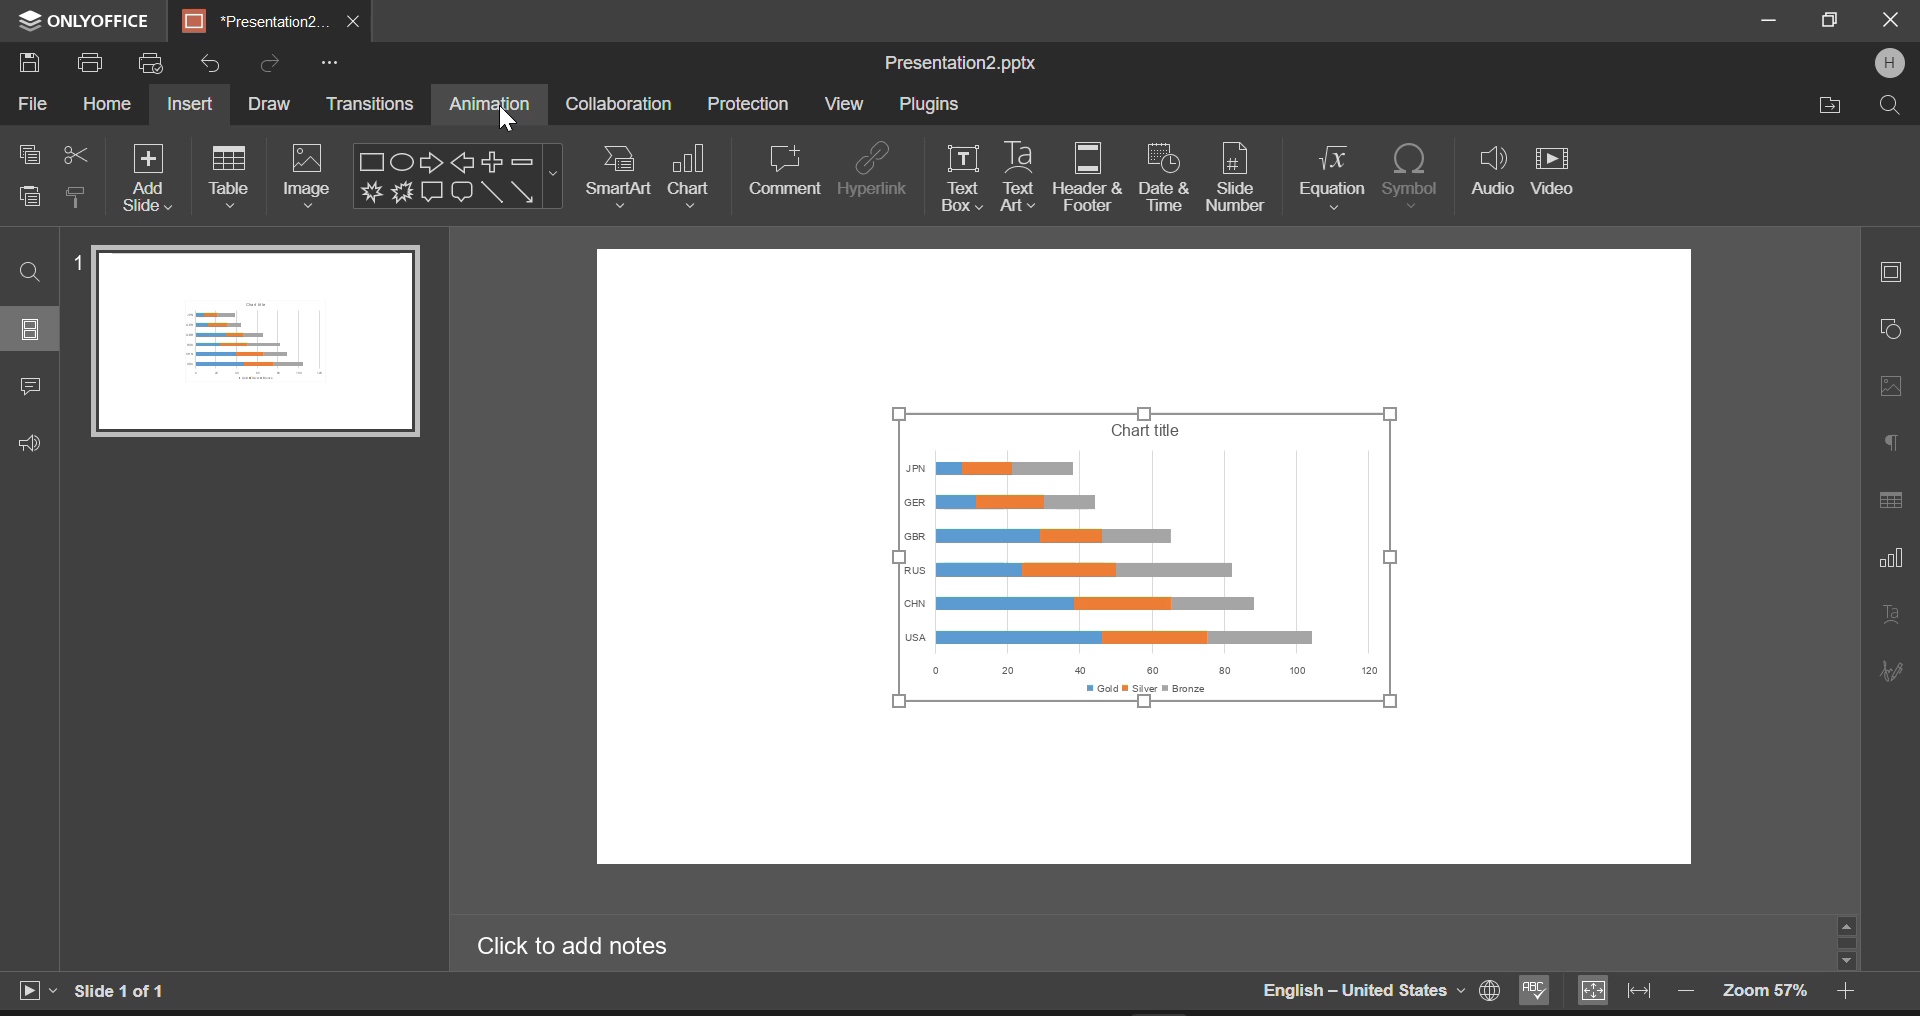  Describe the element at coordinates (431, 192) in the screenshot. I see `Rectangle Callout` at that location.